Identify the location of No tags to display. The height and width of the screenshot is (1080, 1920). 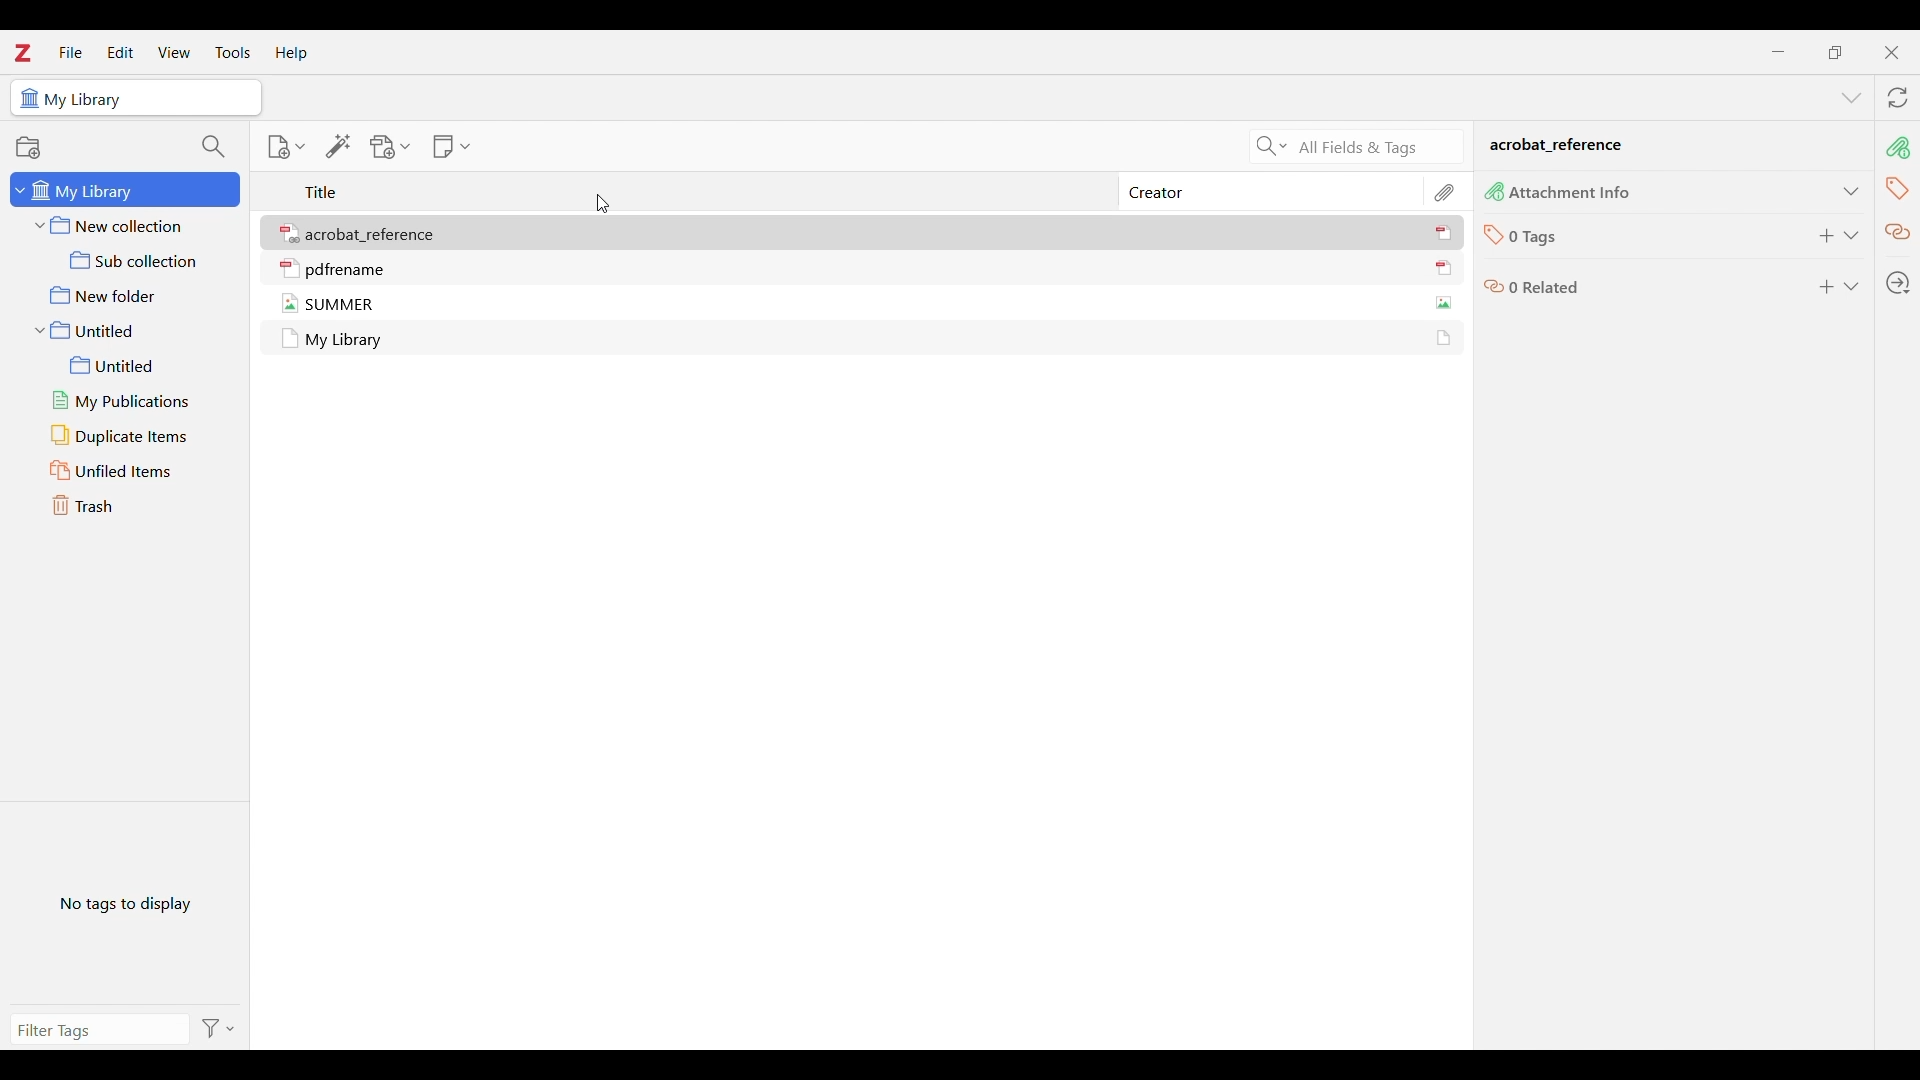
(126, 903).